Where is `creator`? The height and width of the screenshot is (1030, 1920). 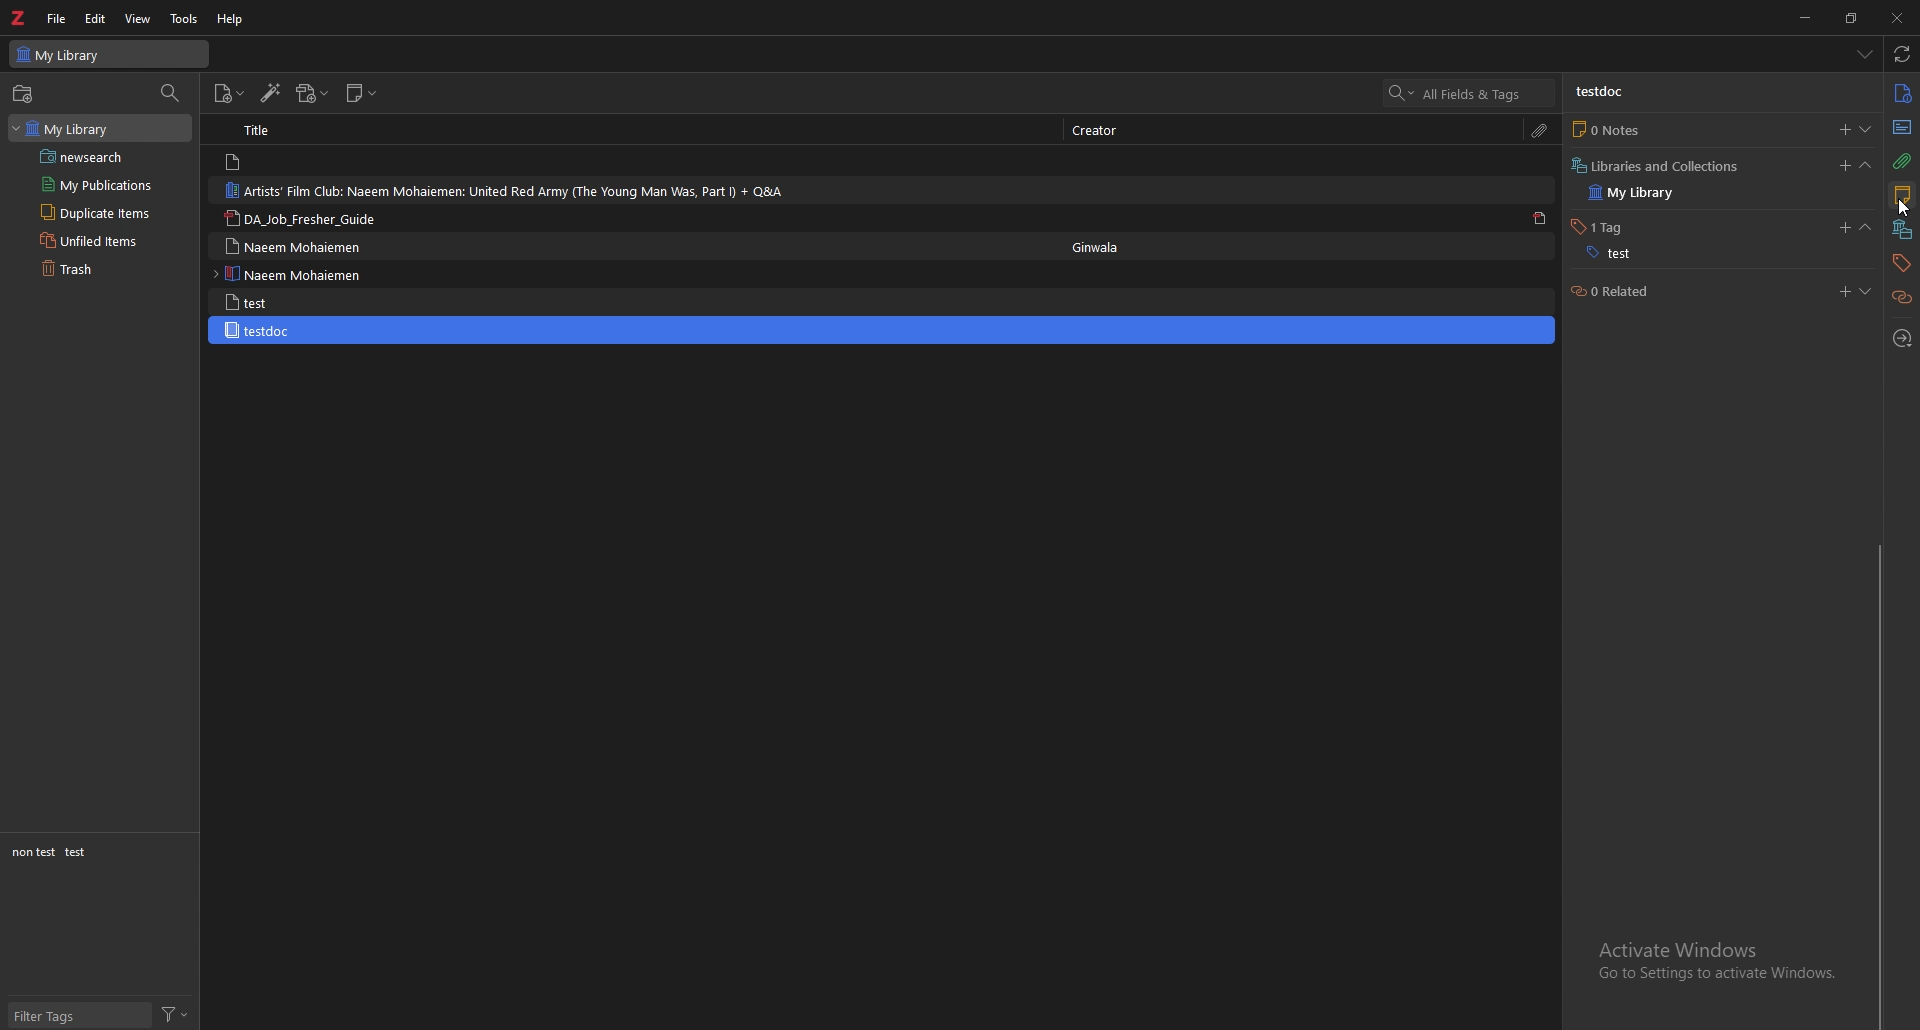 creator is located at coordinates (1110, 129).